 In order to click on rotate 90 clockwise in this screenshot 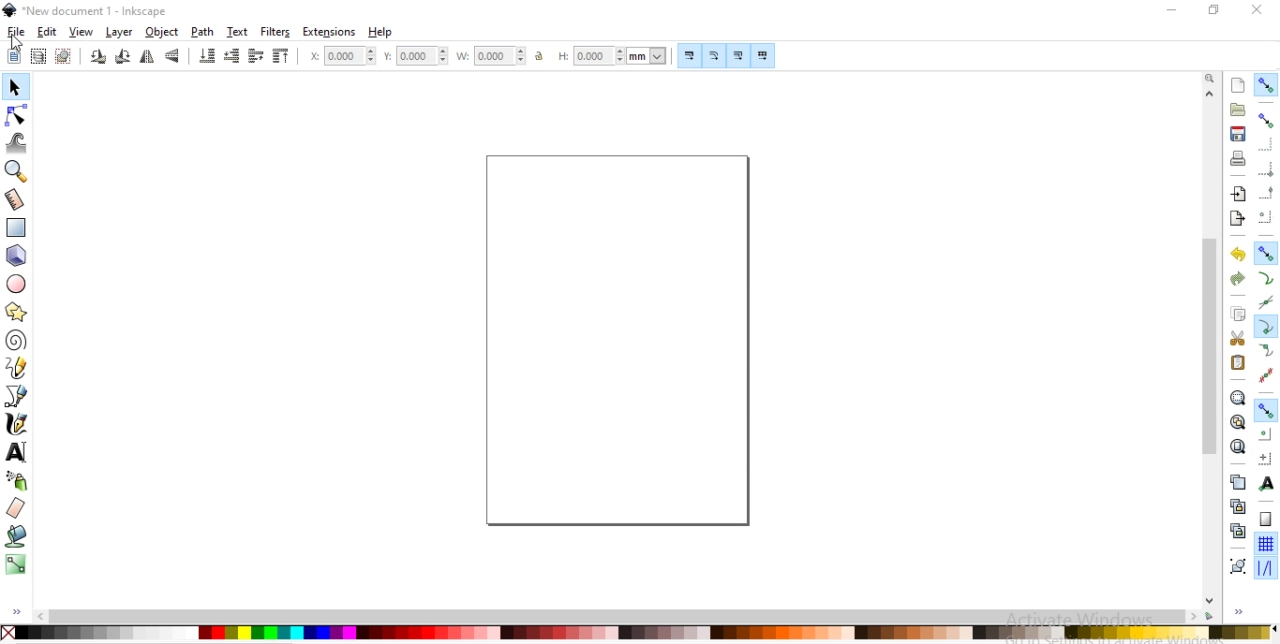, I will do `click(121, 58)`.